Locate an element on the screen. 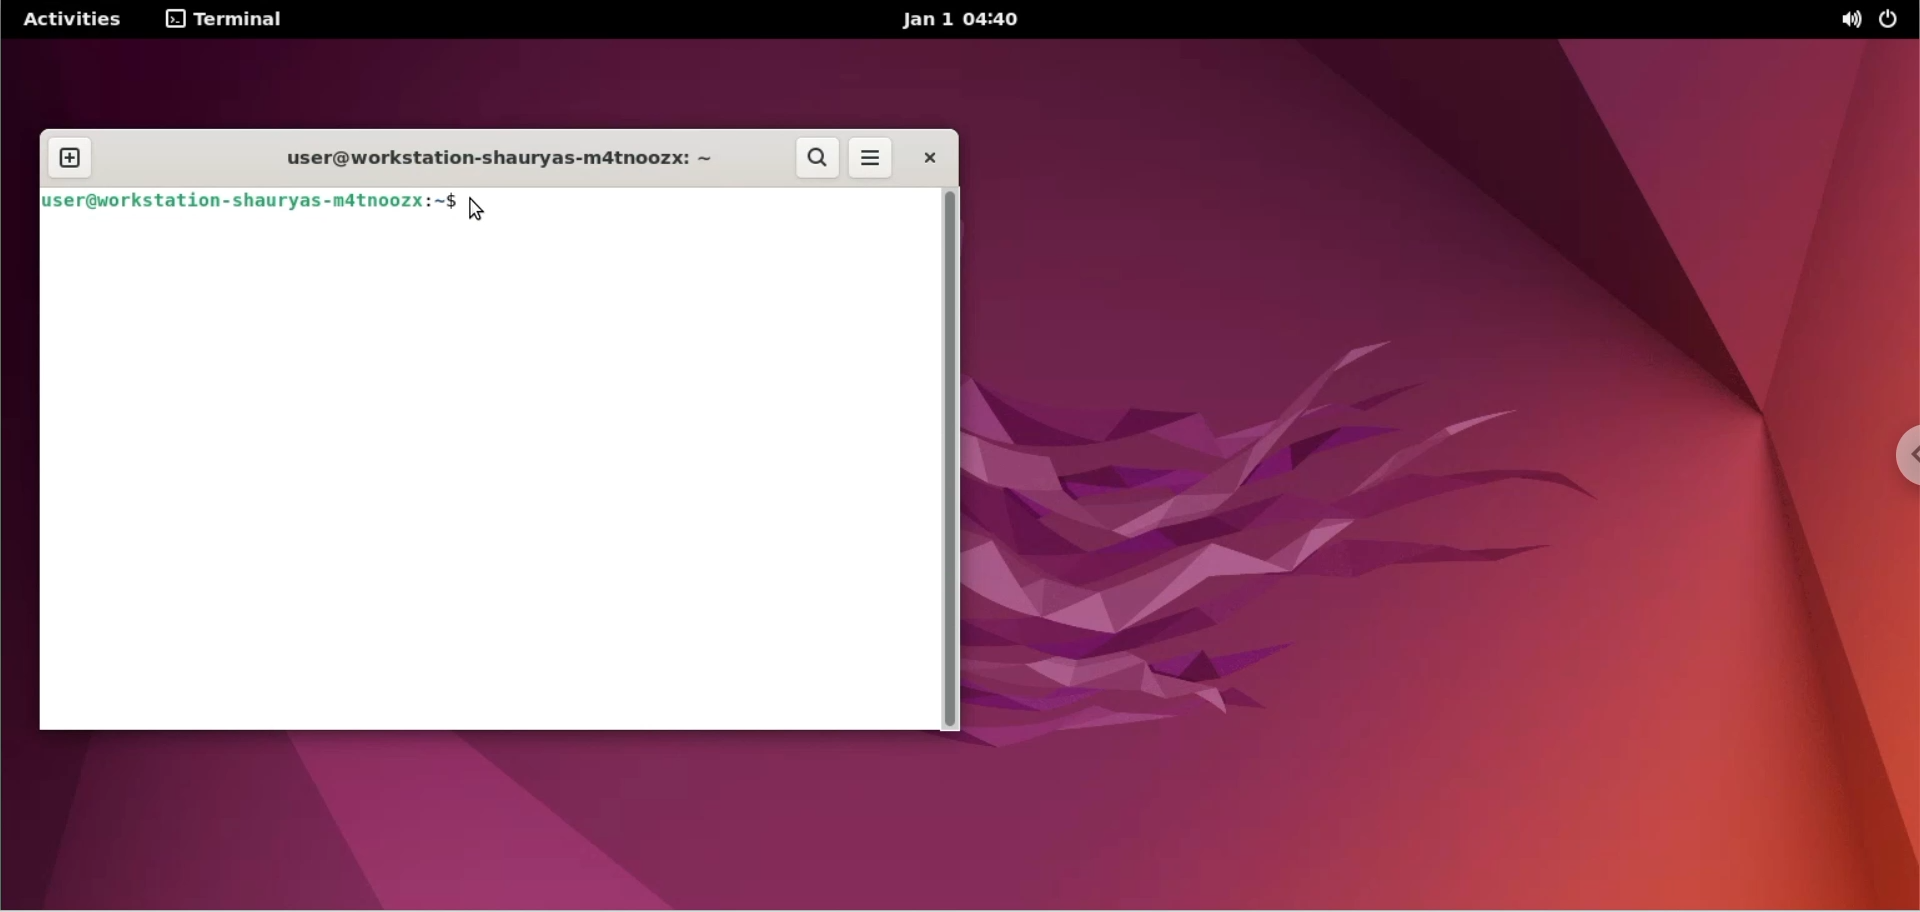 The image size is (1920, 912). search is located at coordinates (813, 157).